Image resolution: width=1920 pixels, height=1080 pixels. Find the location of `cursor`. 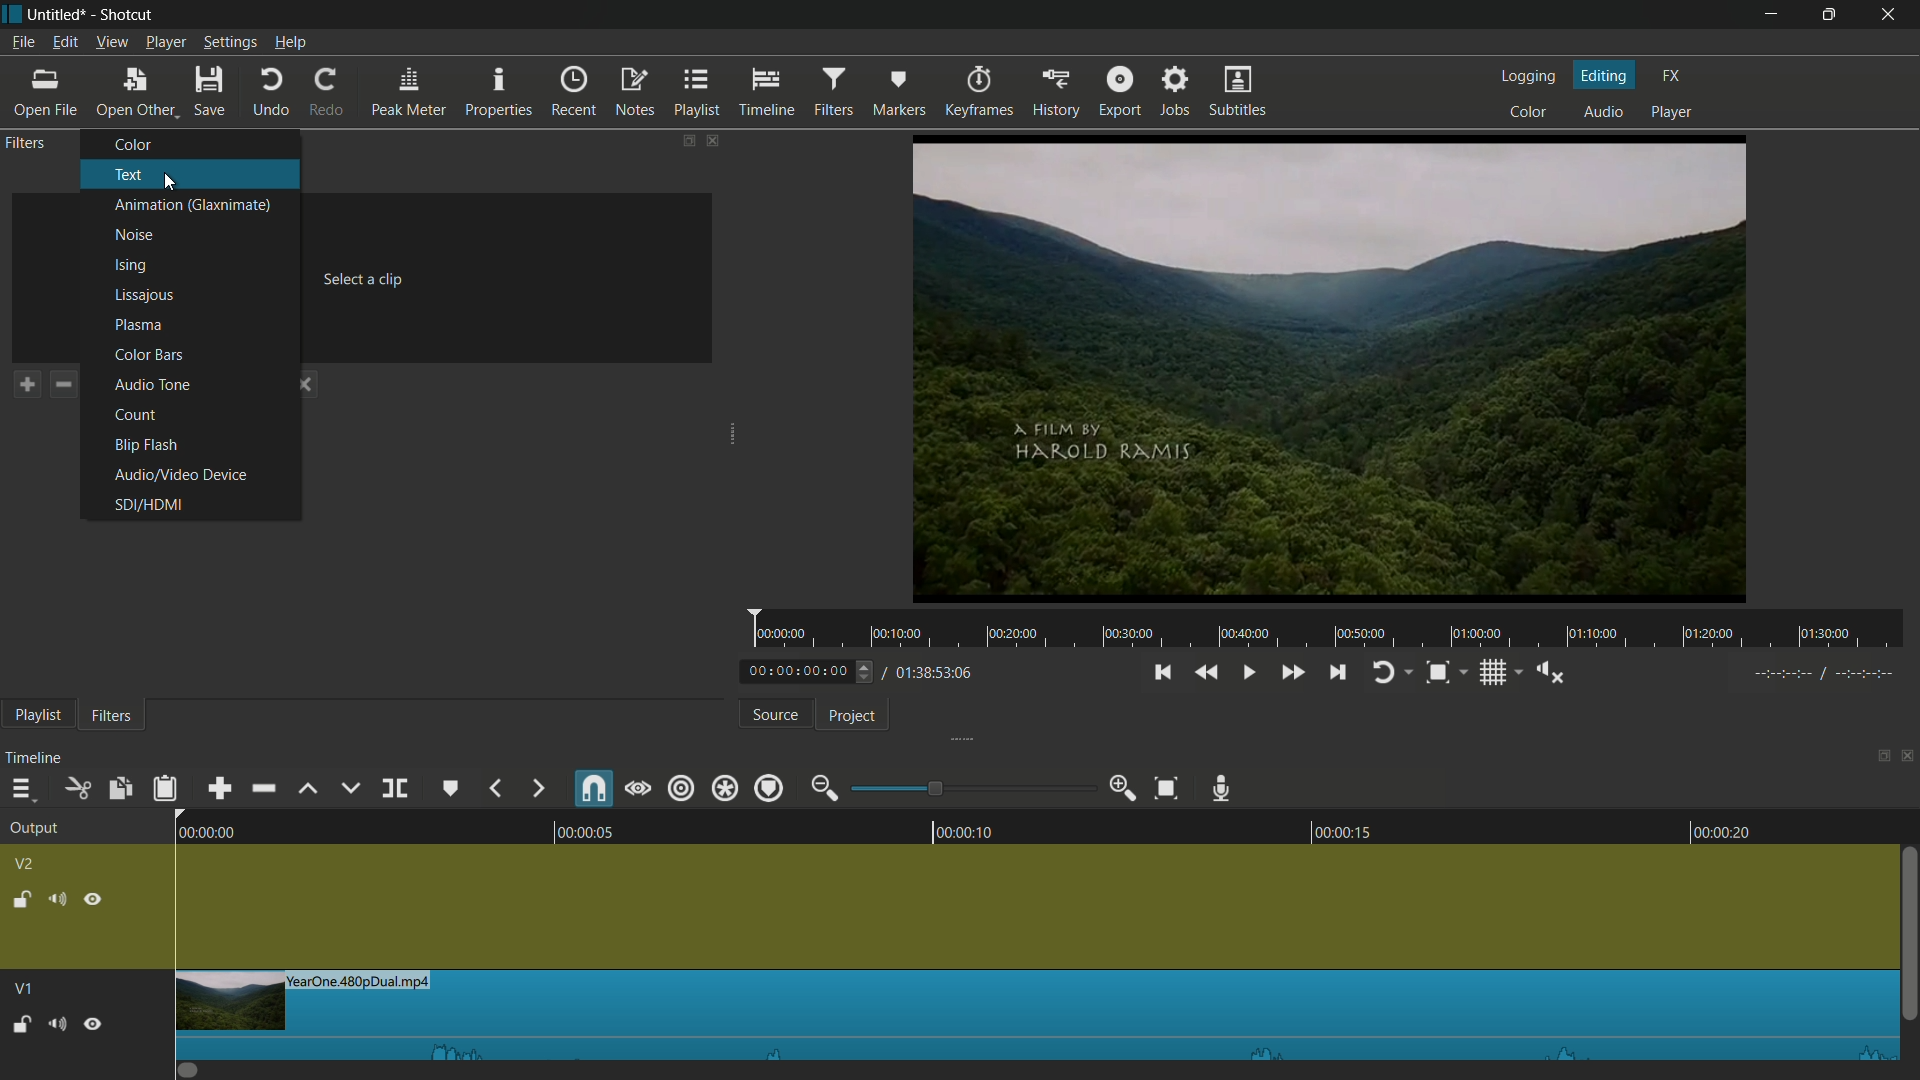

cursor is located at coordinates (169, 182).